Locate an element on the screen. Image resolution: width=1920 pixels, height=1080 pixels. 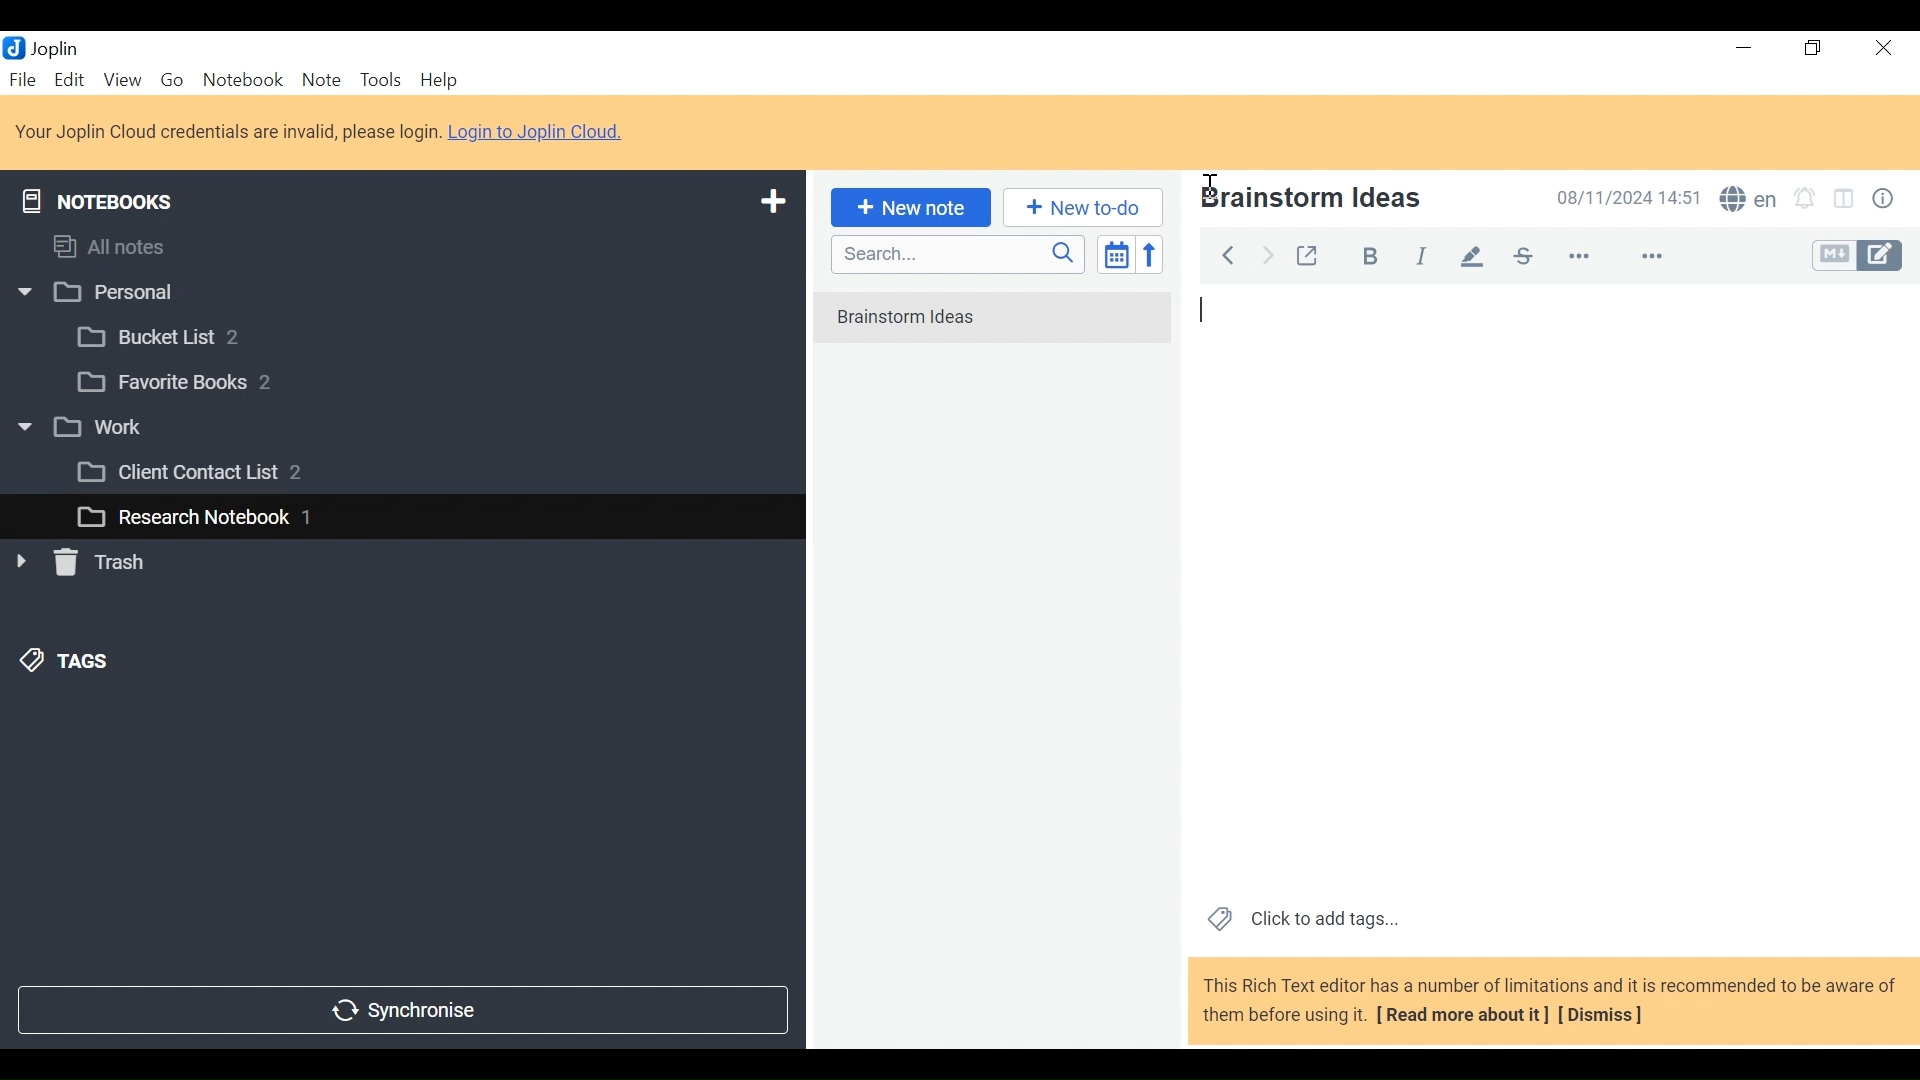
Toggle sort order field is located at coordinates (1114, 253).